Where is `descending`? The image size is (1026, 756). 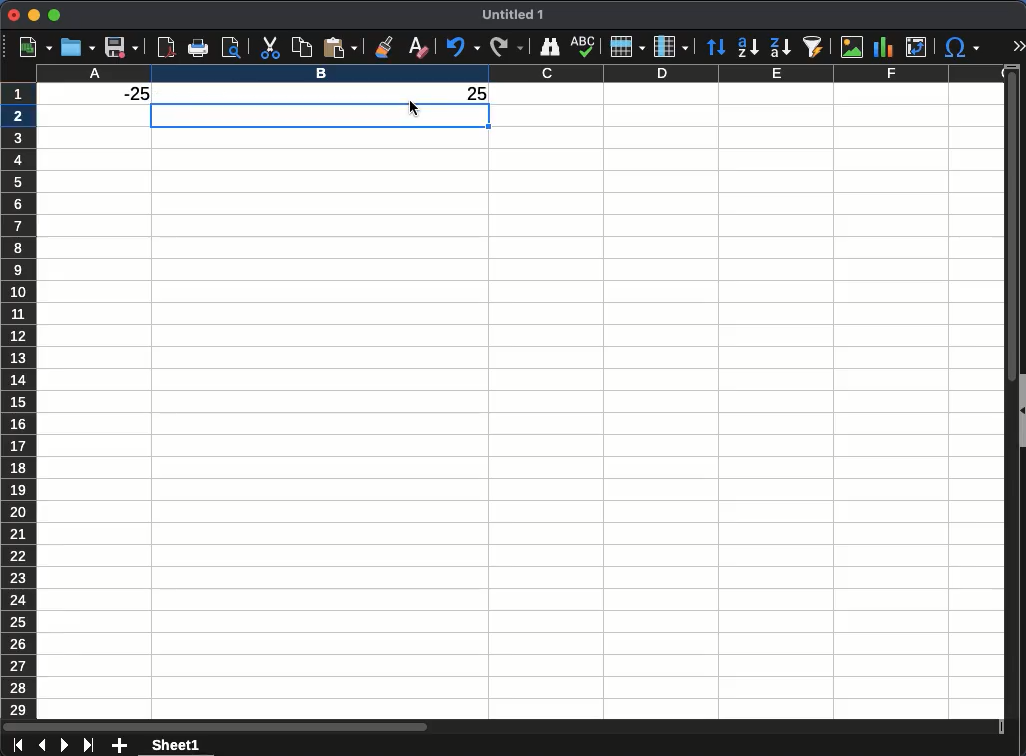 descending is located at coordinates (782, 47).